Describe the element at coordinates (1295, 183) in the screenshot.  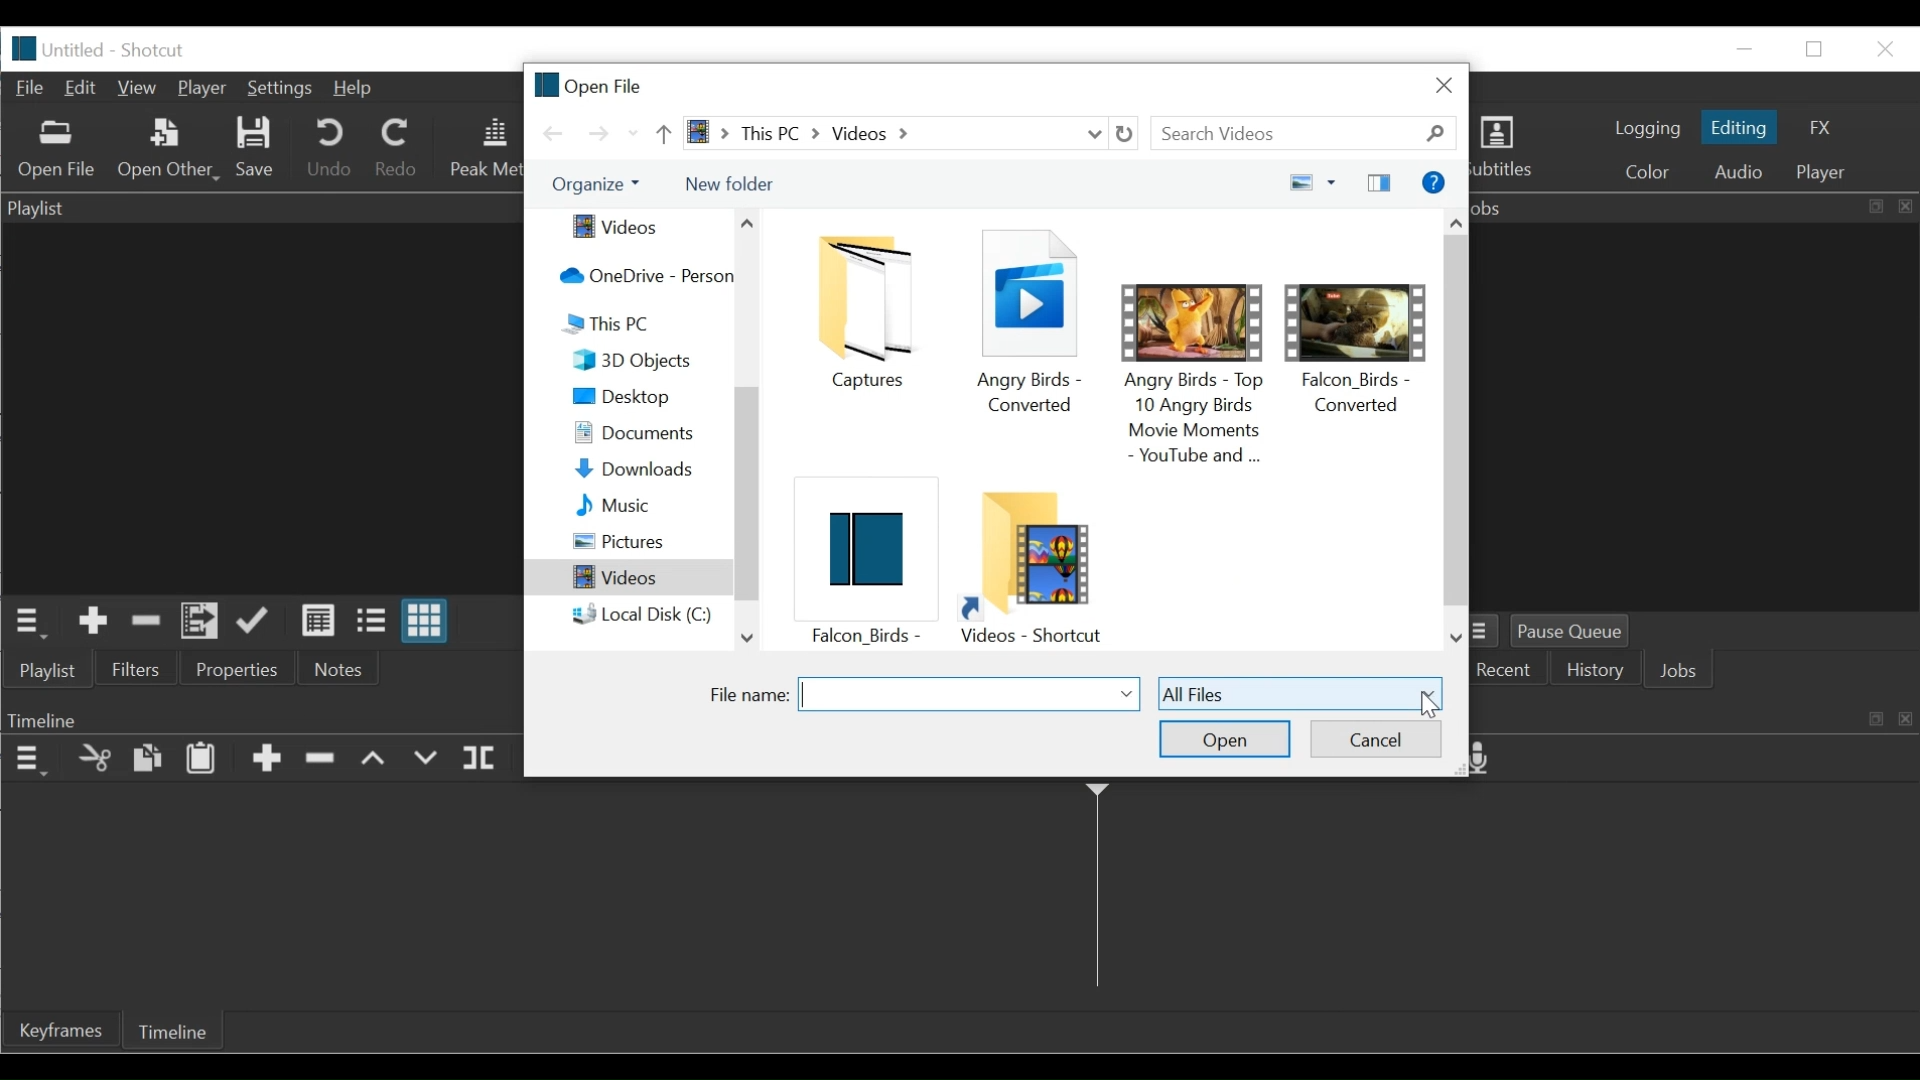
I see `change your view` at that location.